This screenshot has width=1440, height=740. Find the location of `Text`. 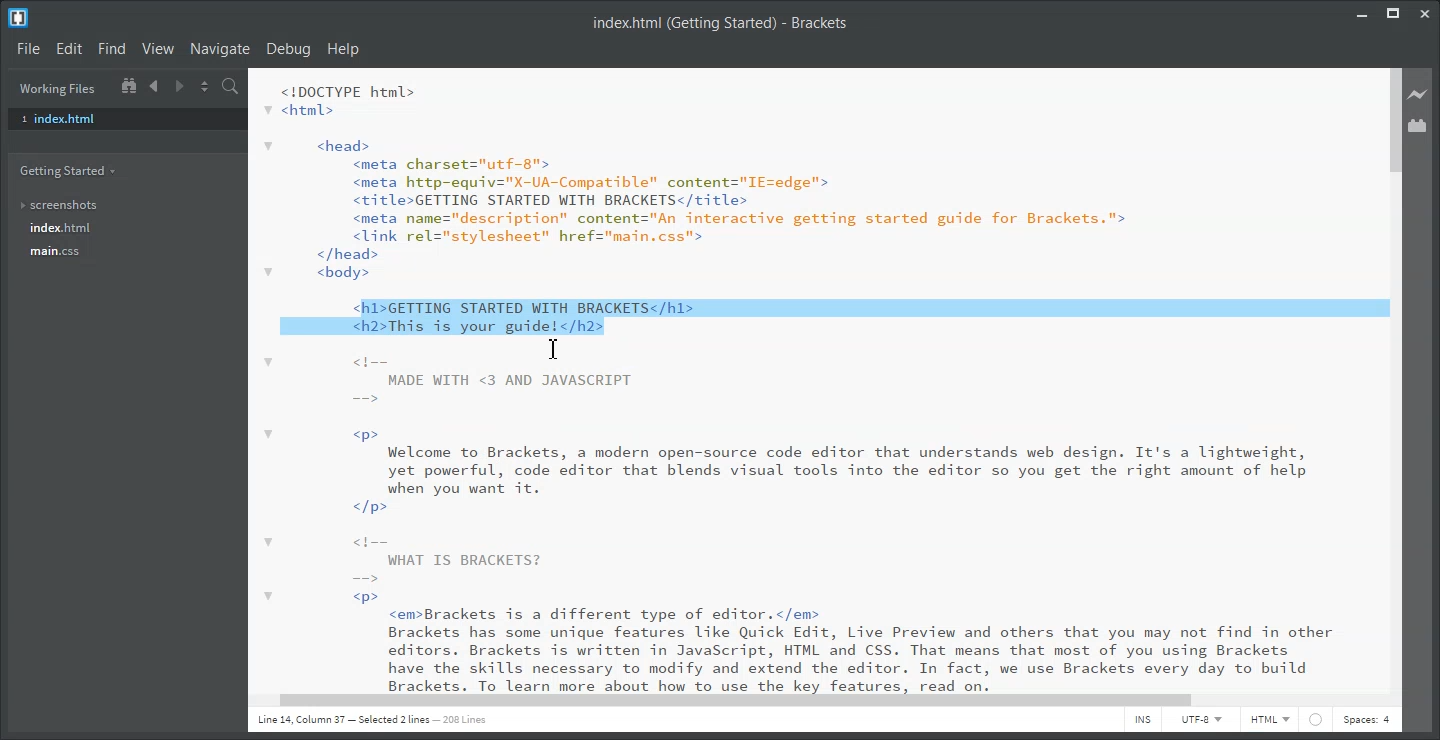

Text is located at coordinates (378, 720).